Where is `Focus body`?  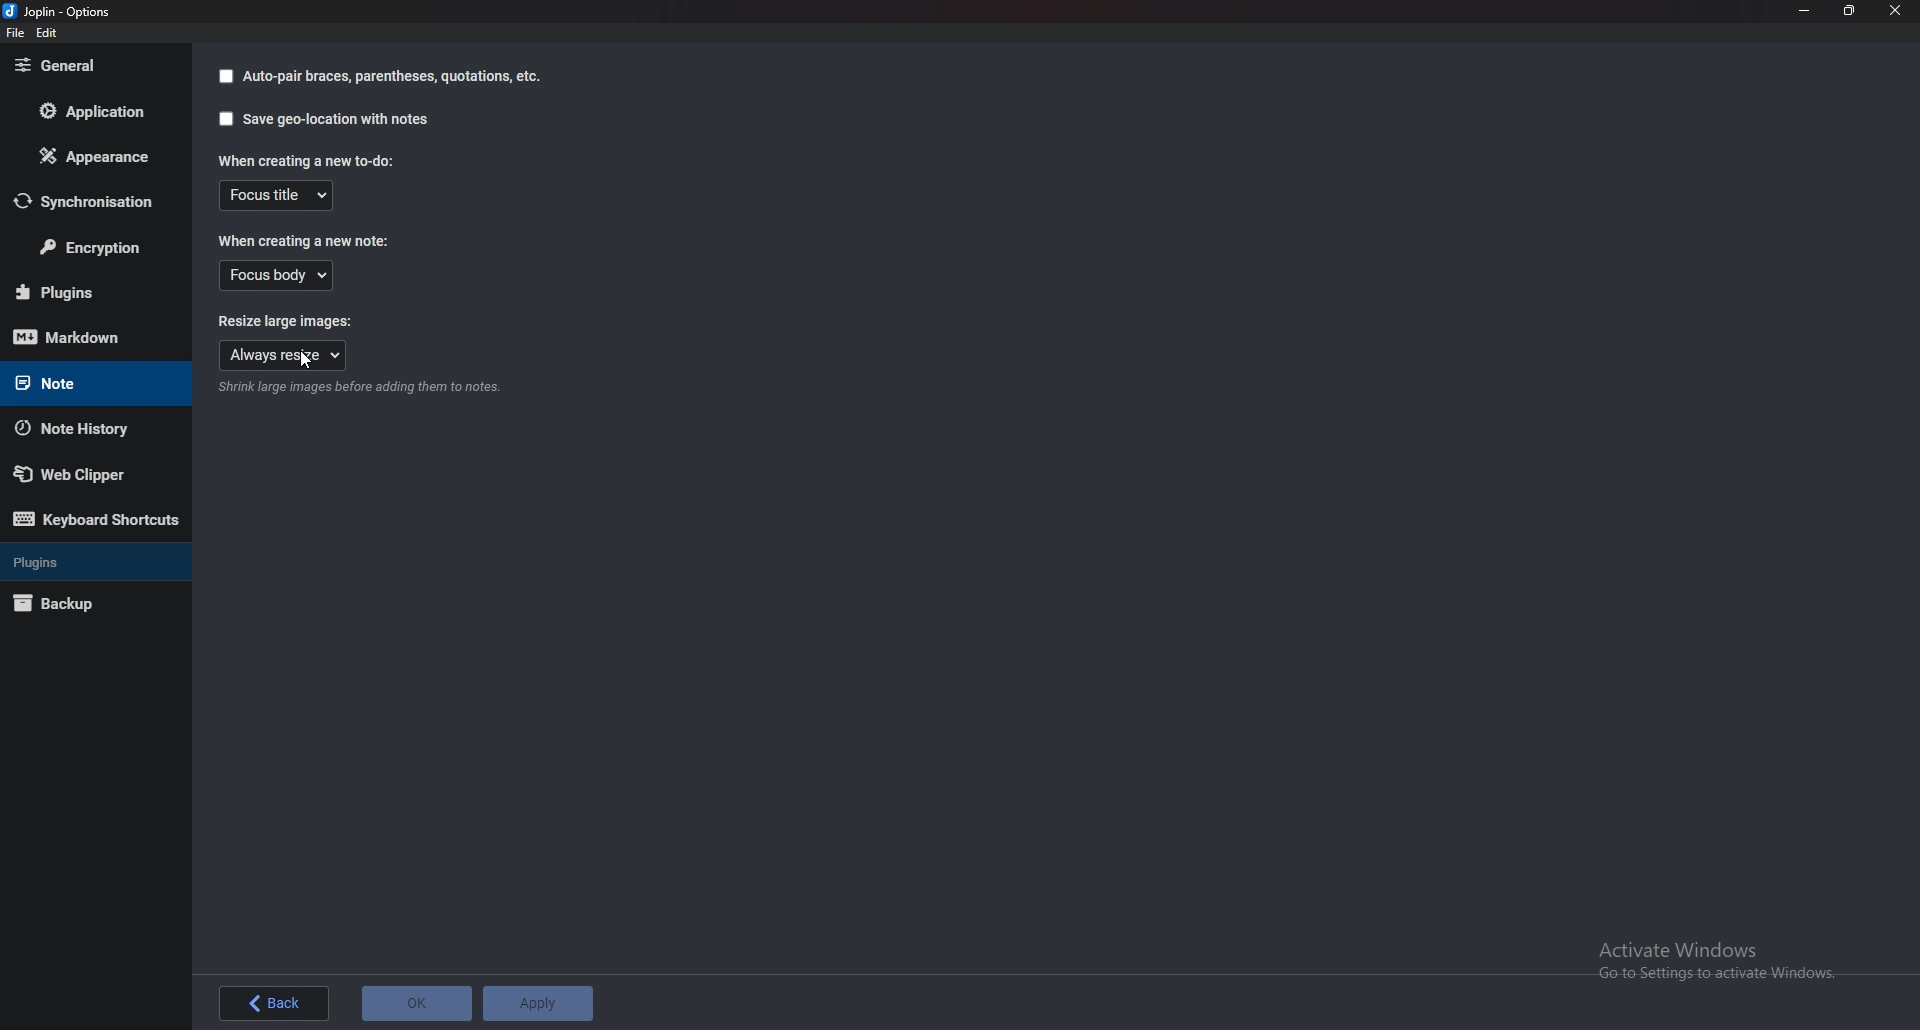
Focus body is located at coordinates (277, 277).